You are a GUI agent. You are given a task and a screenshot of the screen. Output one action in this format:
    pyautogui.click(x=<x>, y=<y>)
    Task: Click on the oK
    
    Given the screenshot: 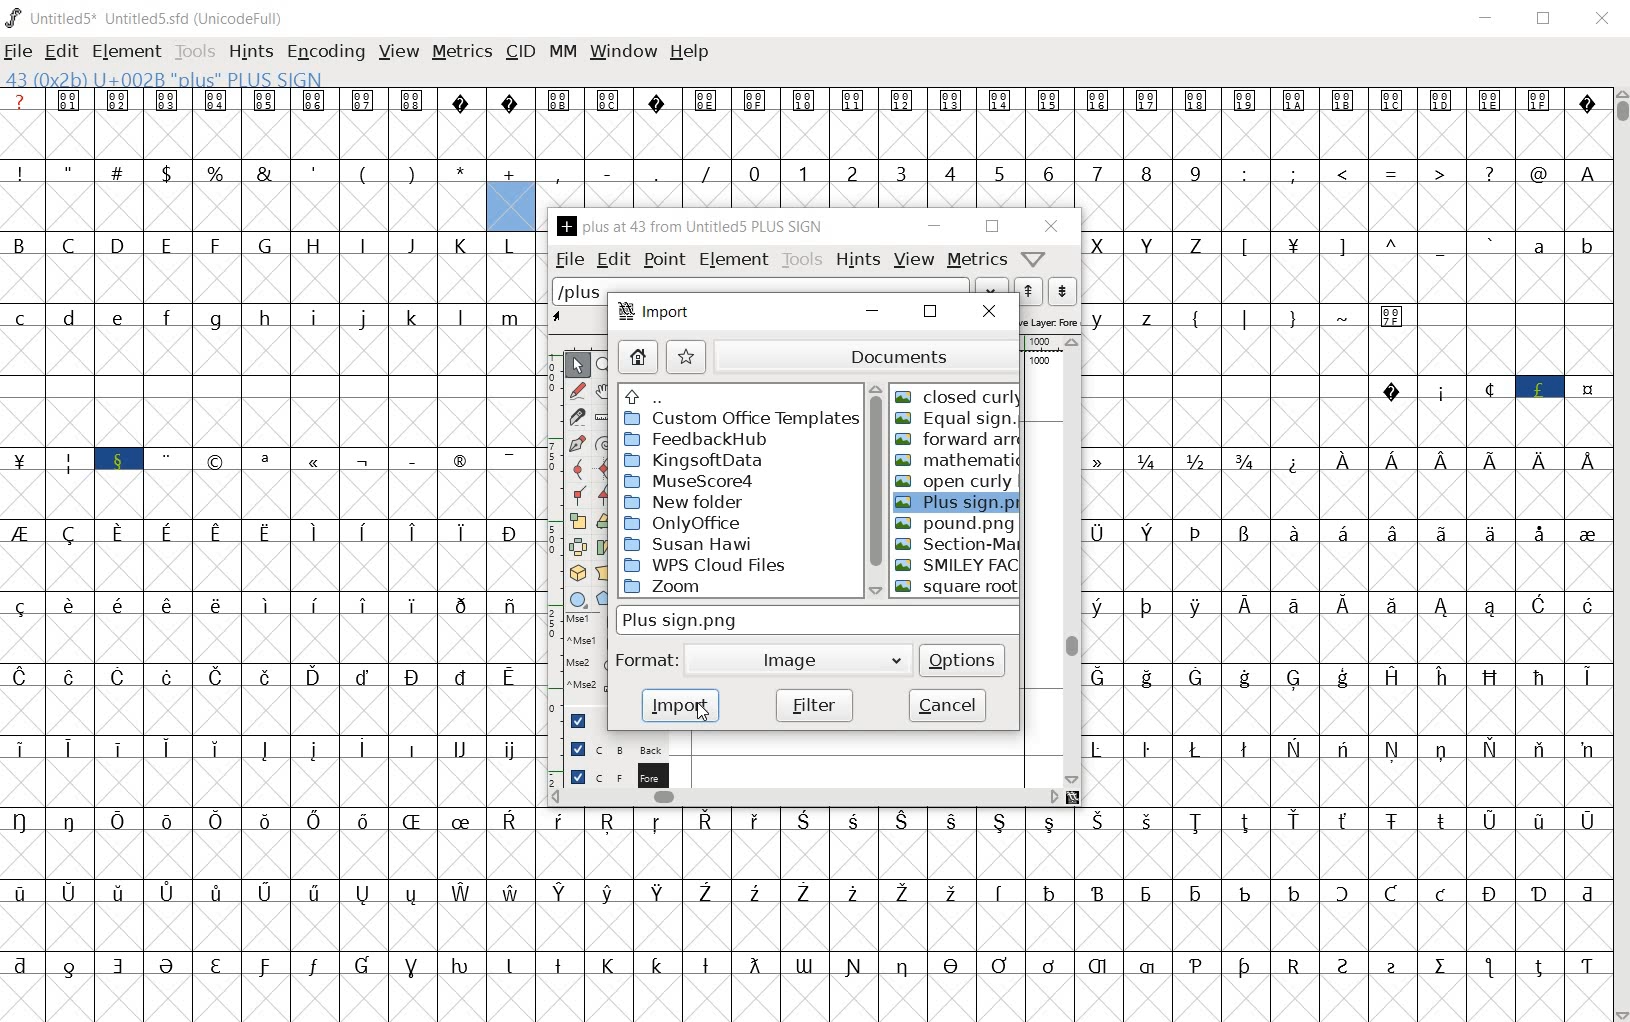 What is the action you would take?
    pyautogui.click(x=1296, y=483)
    